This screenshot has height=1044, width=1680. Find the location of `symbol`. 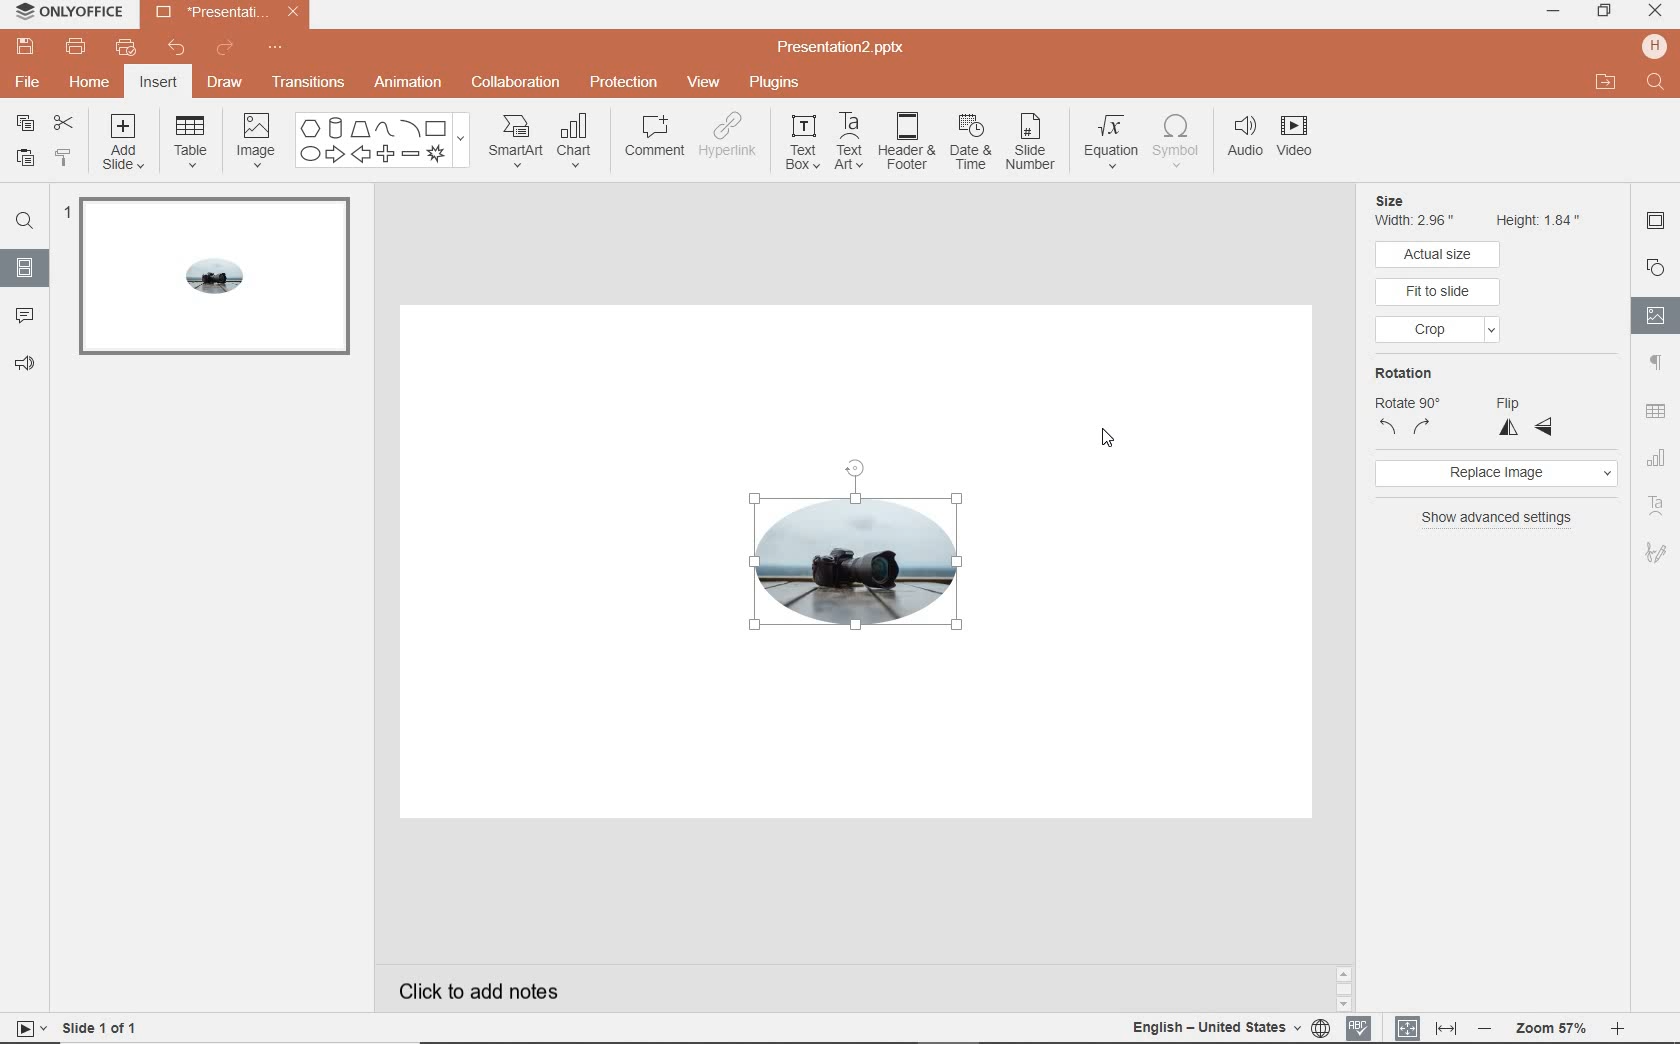

symbol is located at coordinates (1179, 141).